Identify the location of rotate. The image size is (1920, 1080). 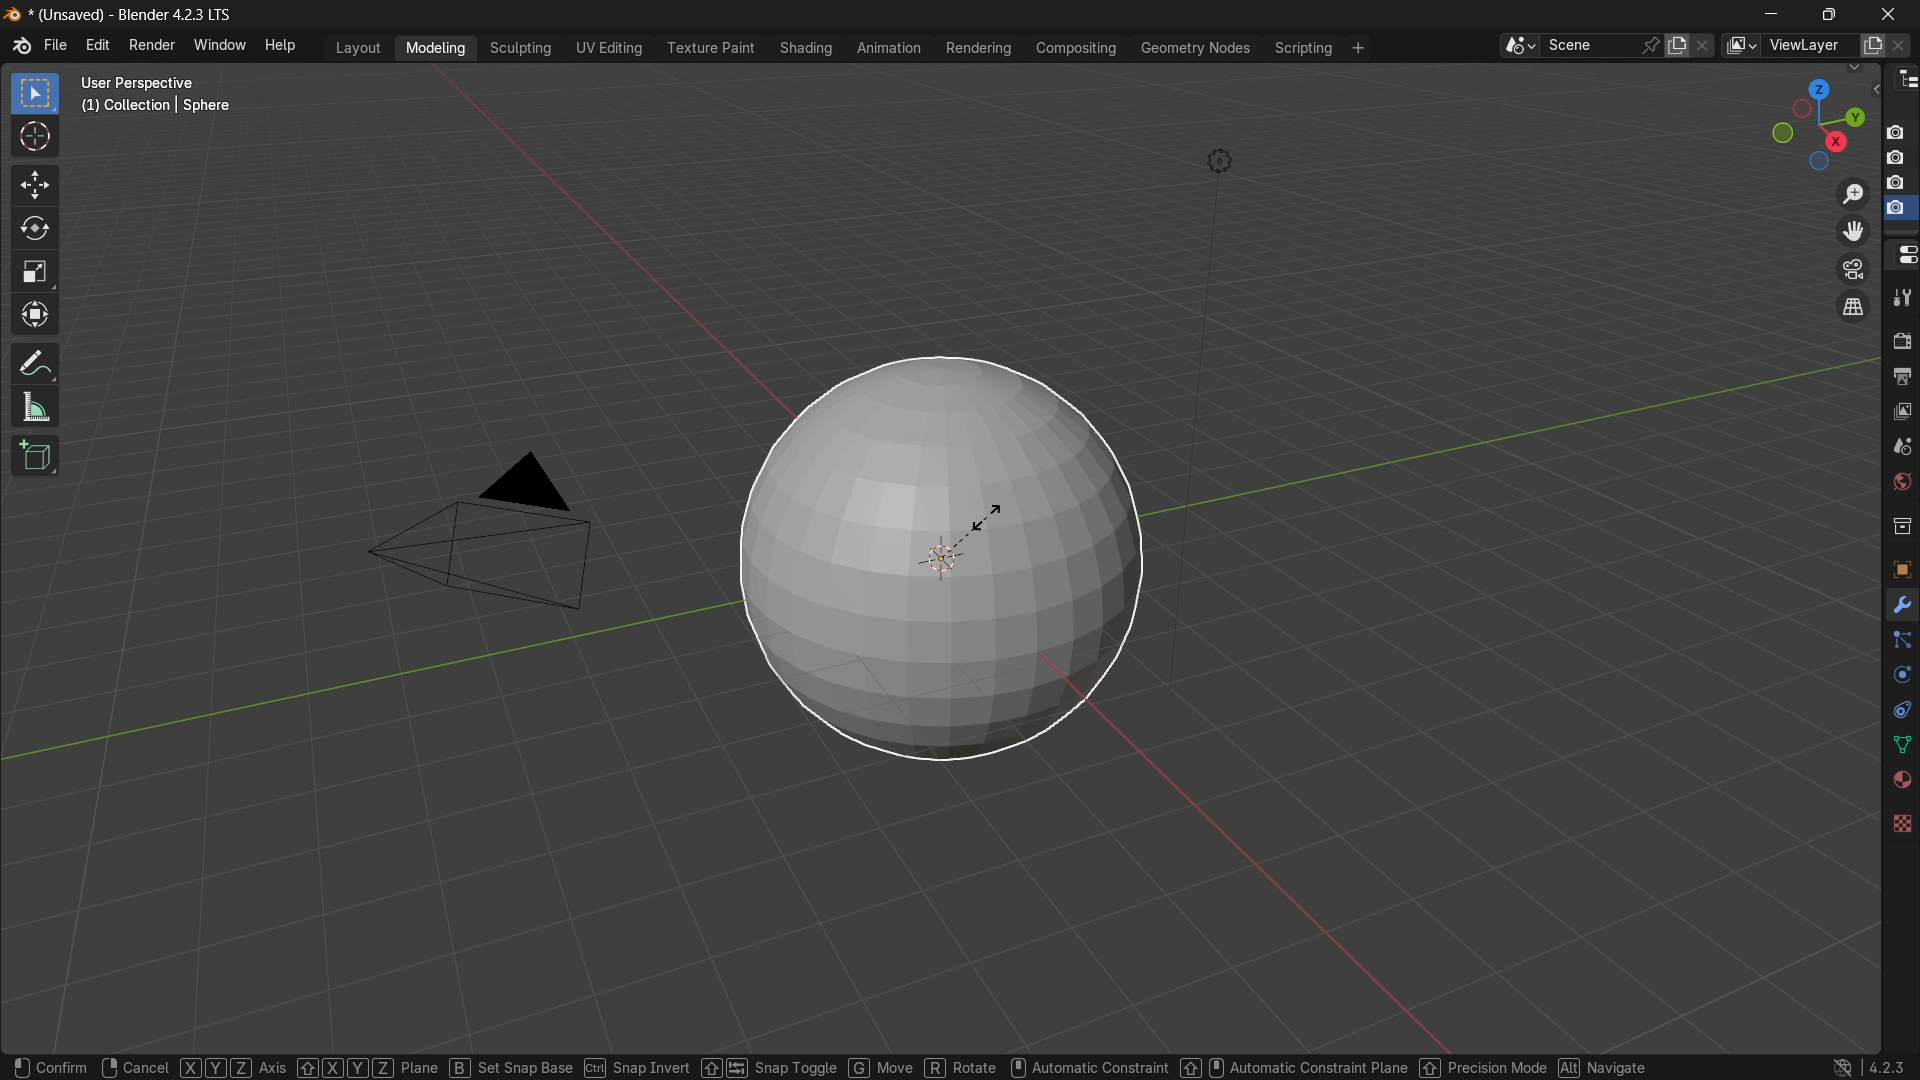
(35, 232).